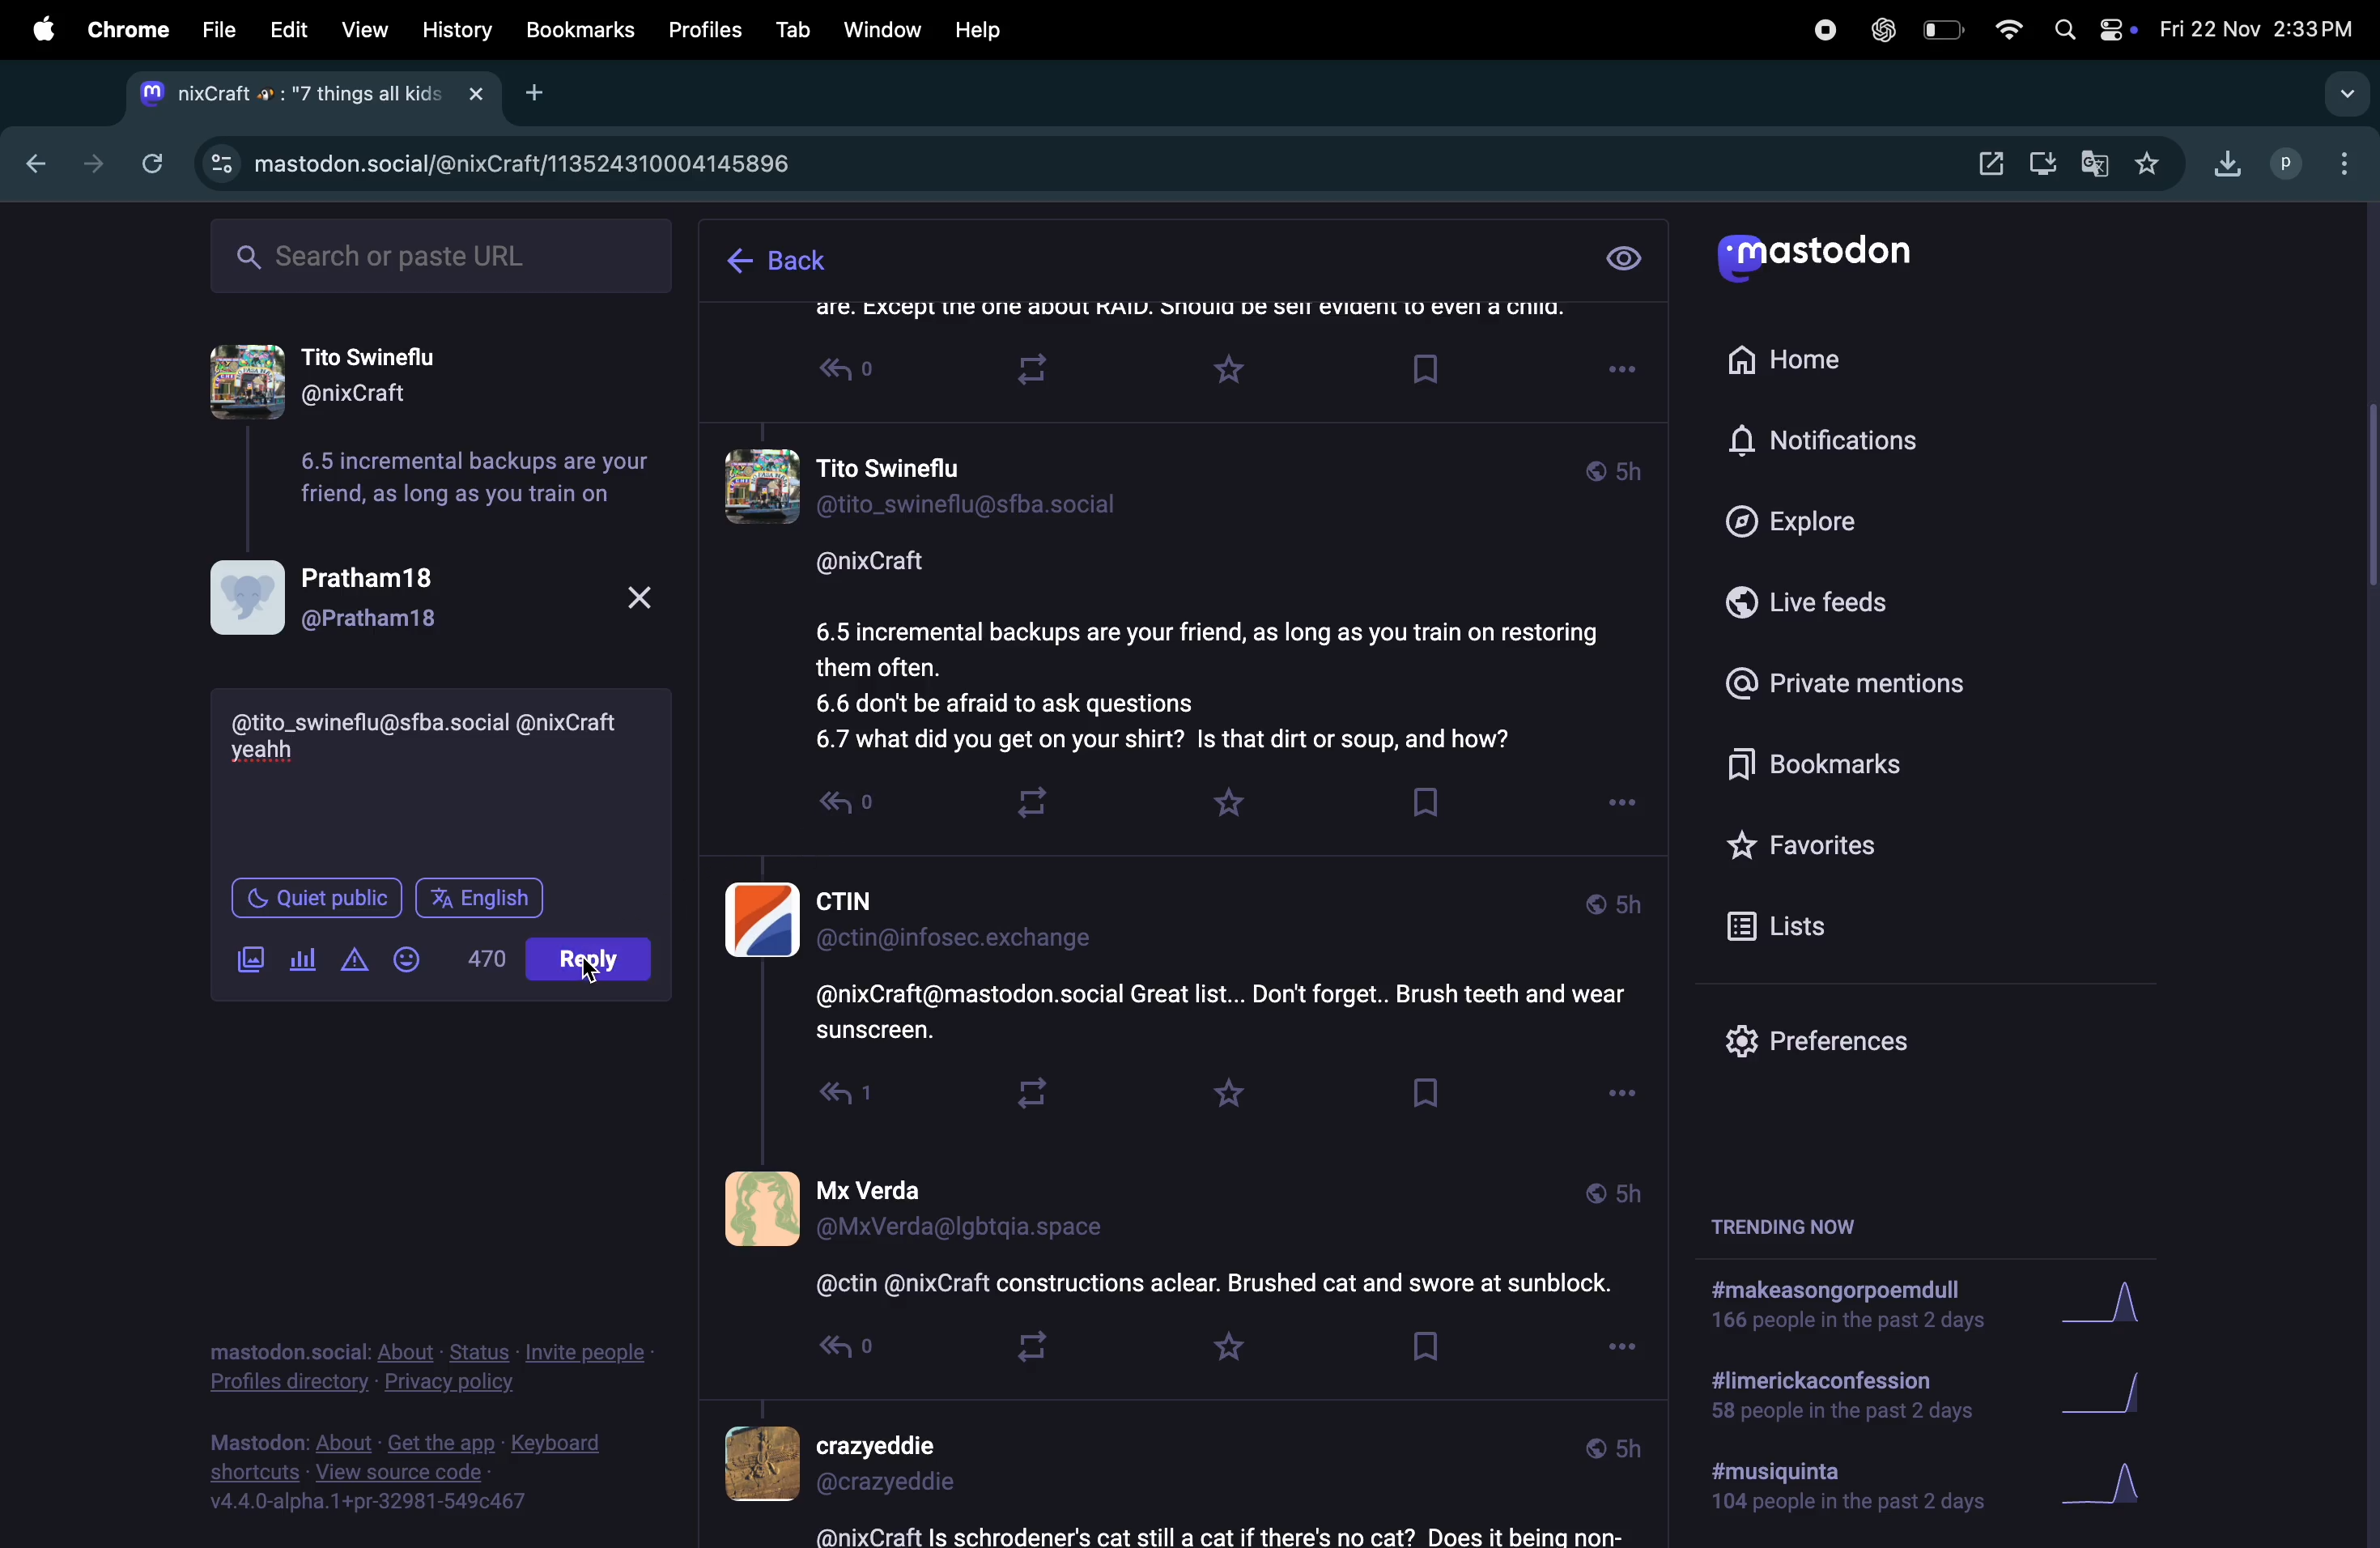  What do you see at coordinates (1991, 165) in the screenshot?
I see `open window` at bounding box center [1991, 165].